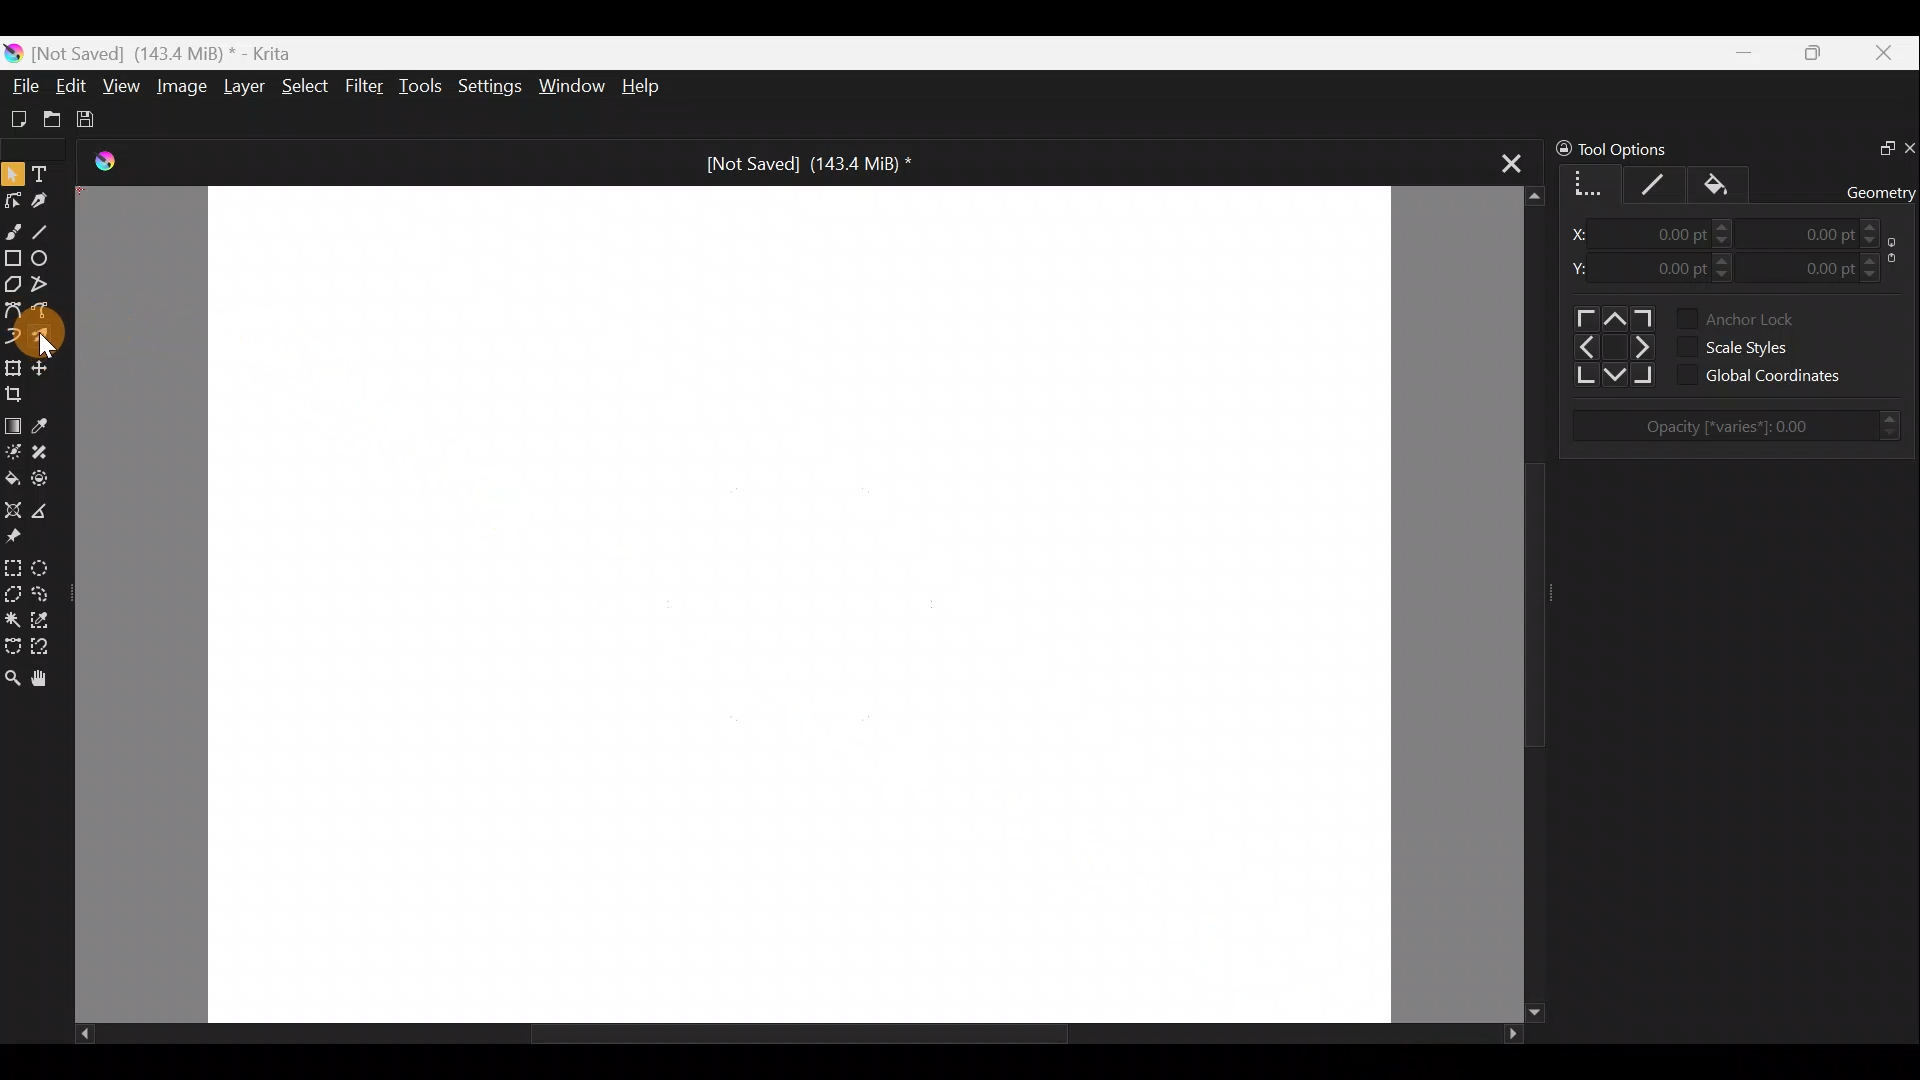 This screenshot has height=1080, width=1920. I want to click on Pan tool, so click(46, 681).